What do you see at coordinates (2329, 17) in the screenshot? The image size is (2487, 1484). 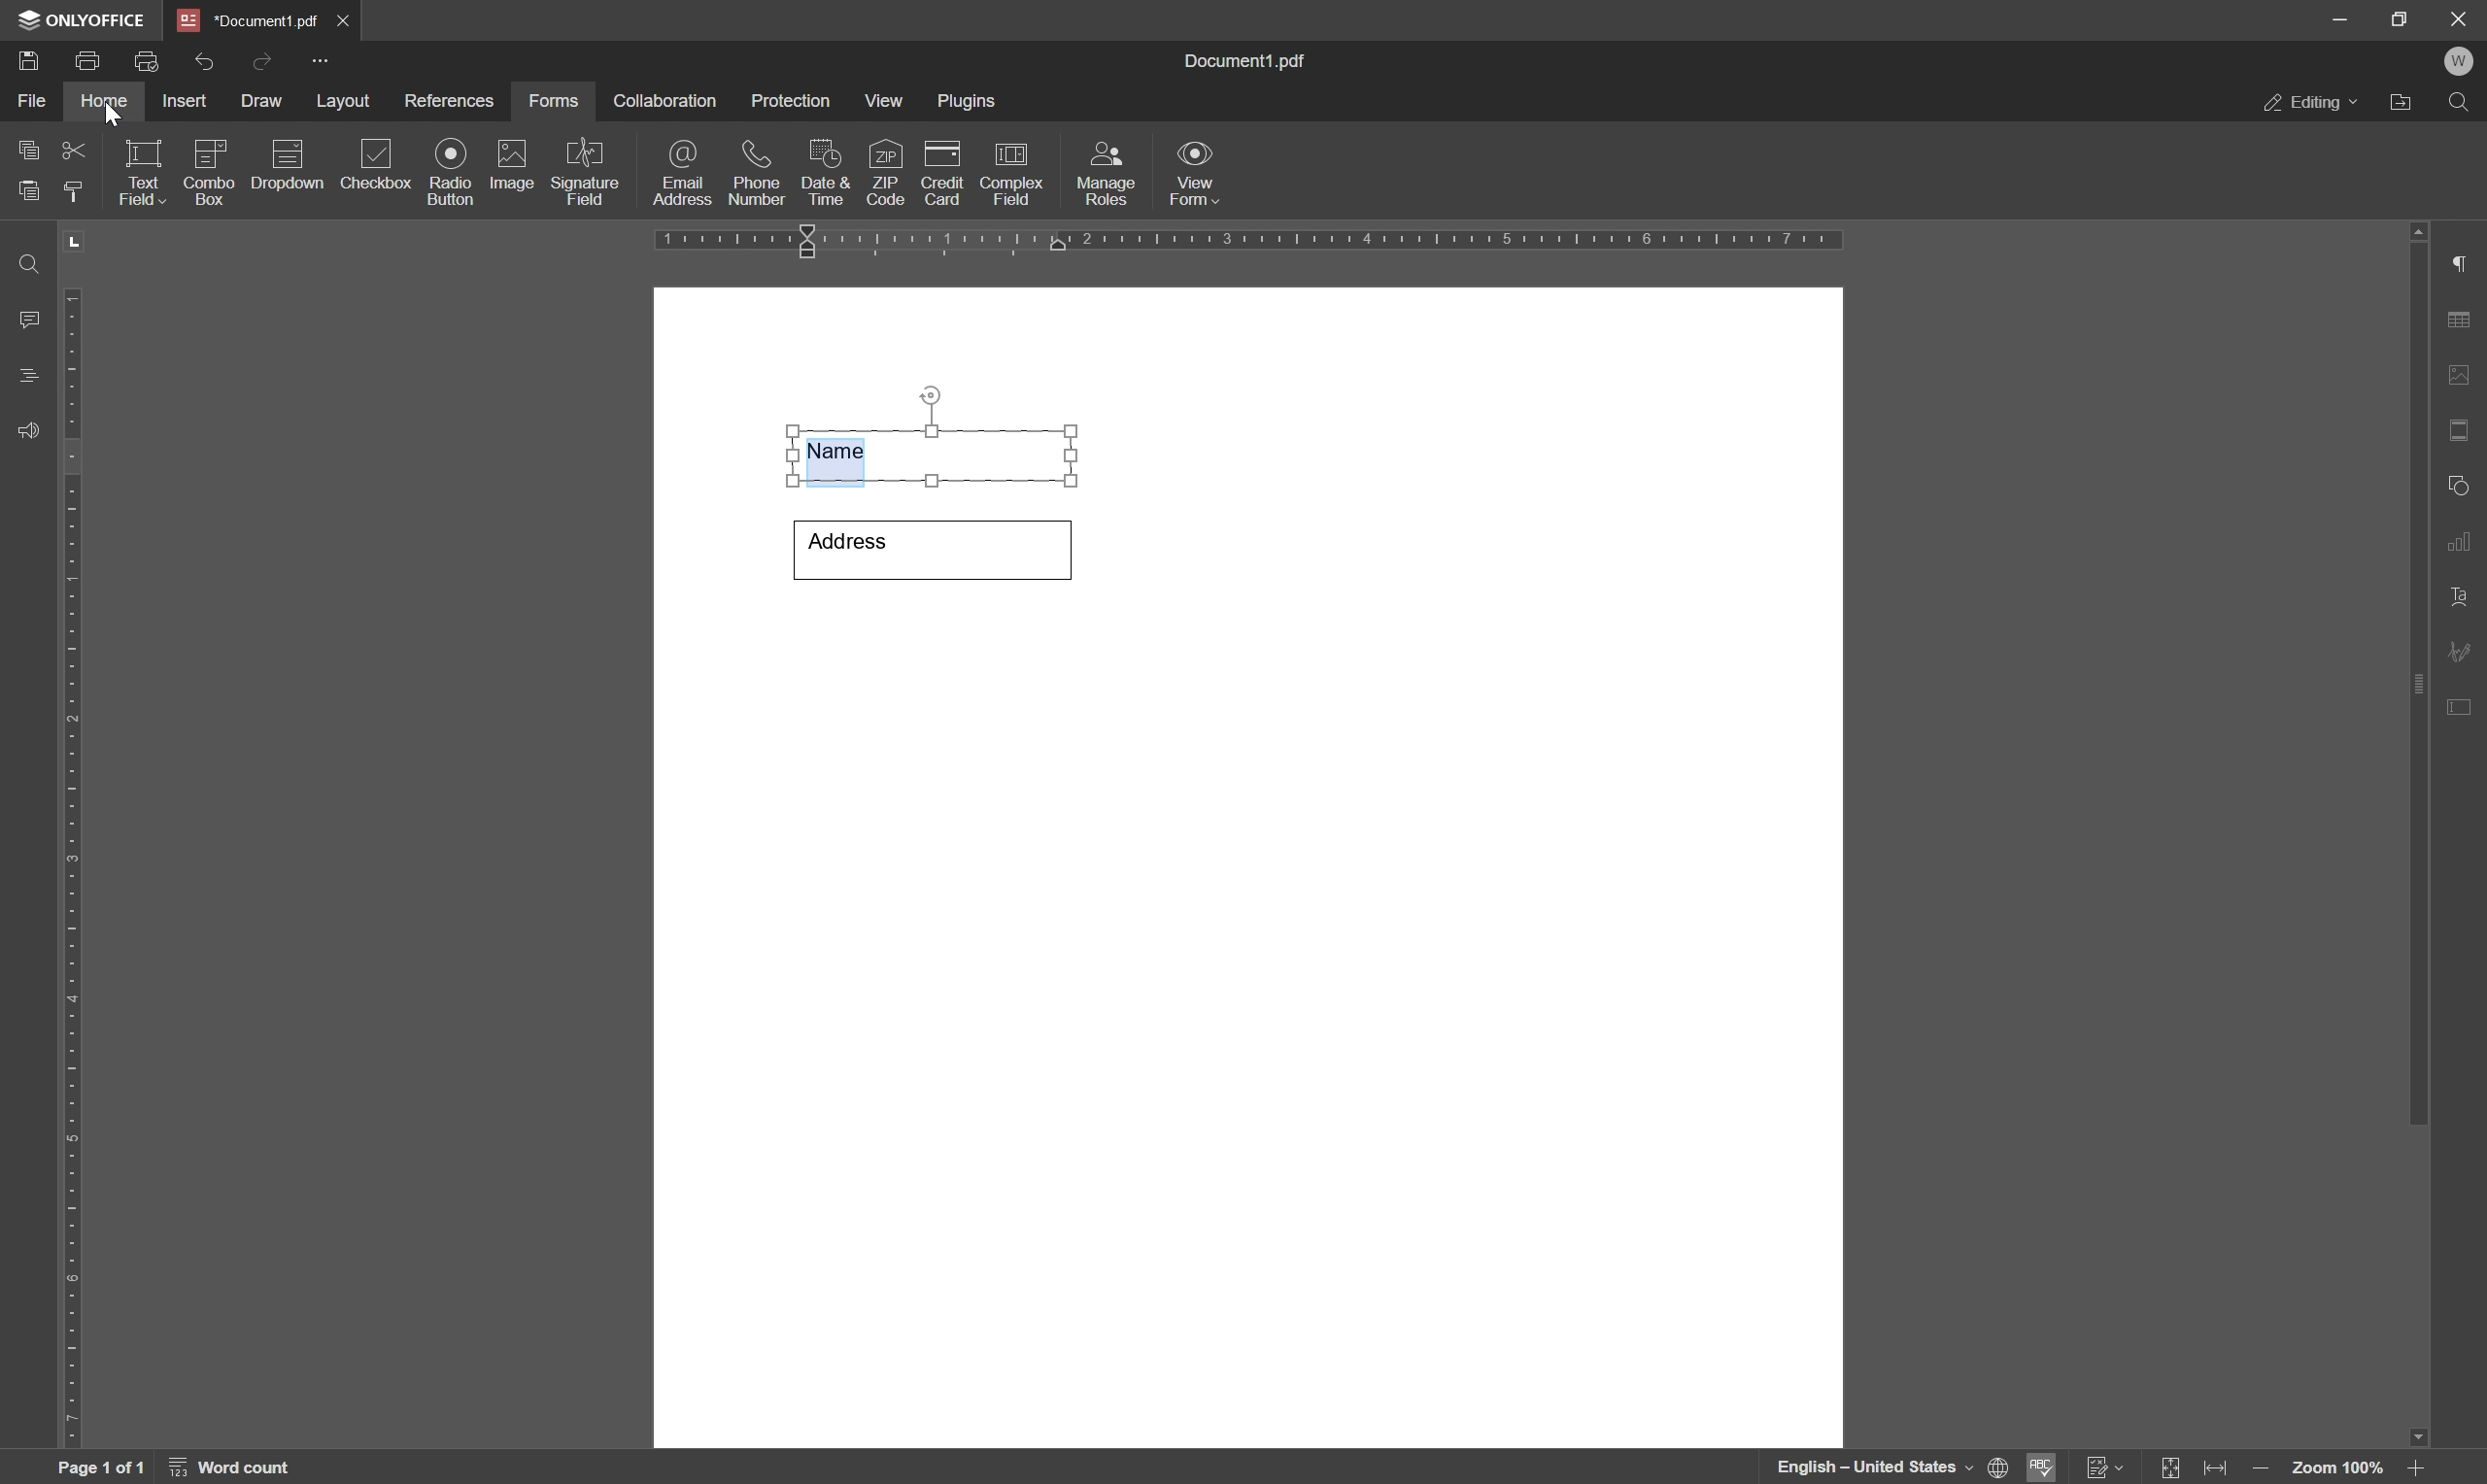 I see `minimize` at bounding box center [2329, 17].